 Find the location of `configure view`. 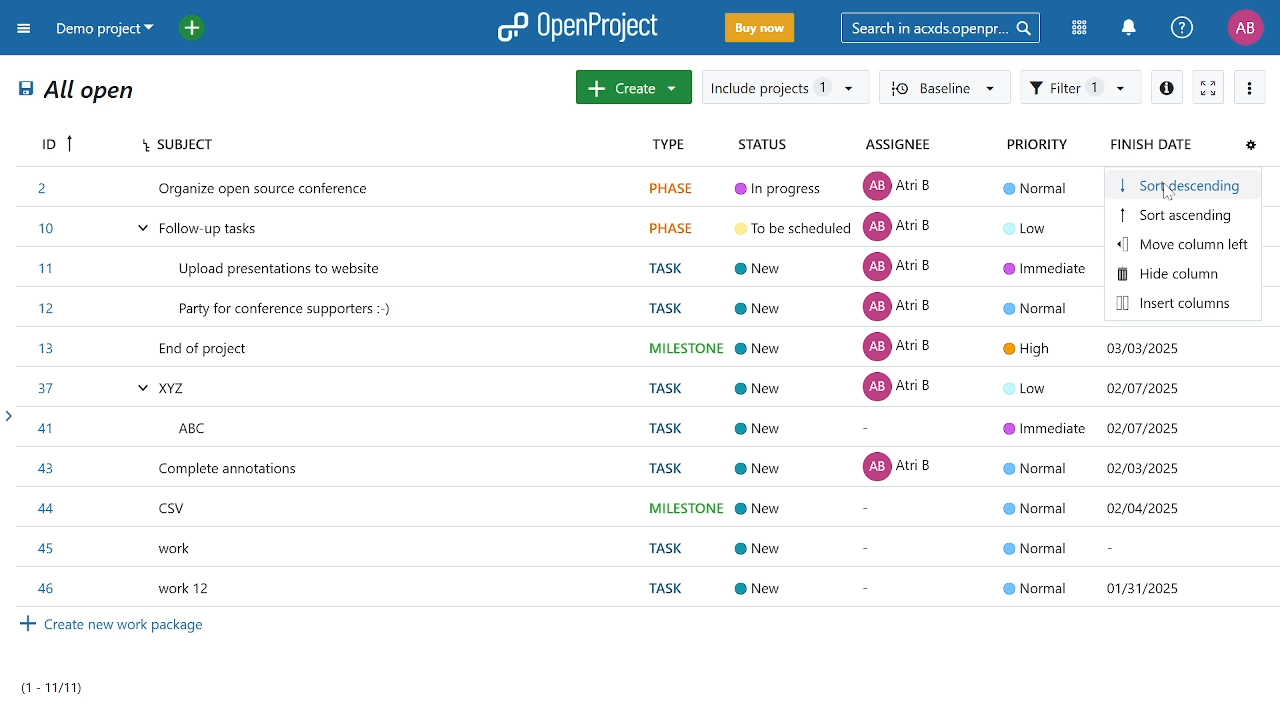

configure view is located at coordinates (1248, 148).